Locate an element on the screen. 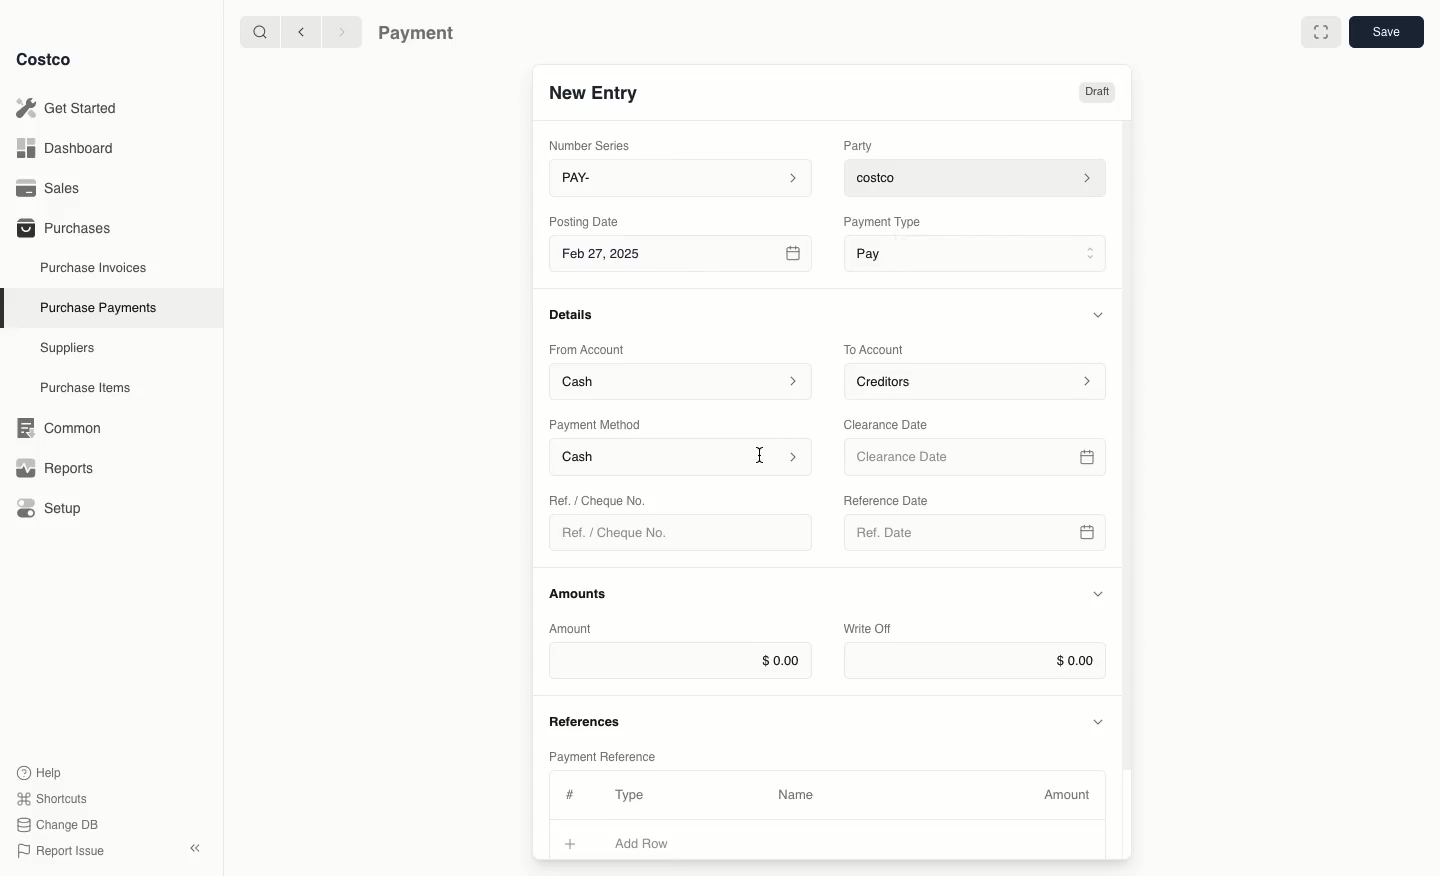  Amount is located at coordinates (574, 628).